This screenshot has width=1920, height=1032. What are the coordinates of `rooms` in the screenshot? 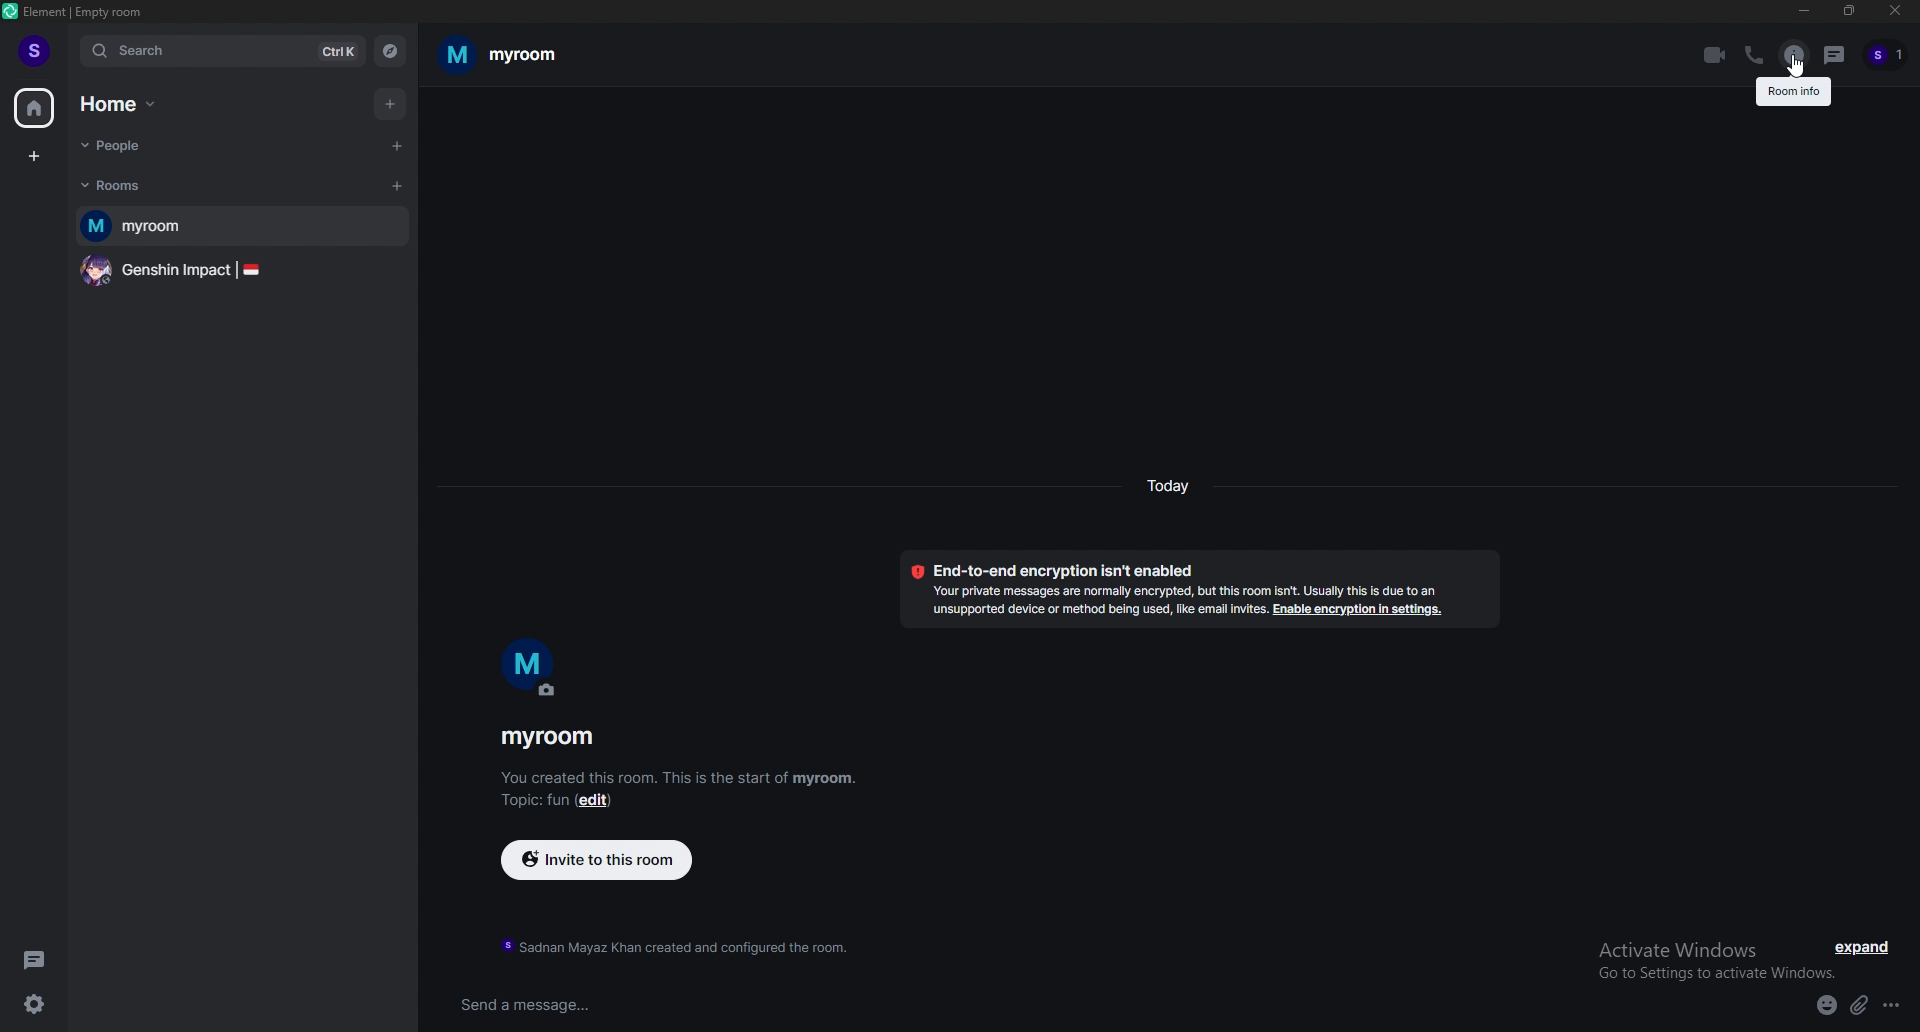 It's located at (135, 187).